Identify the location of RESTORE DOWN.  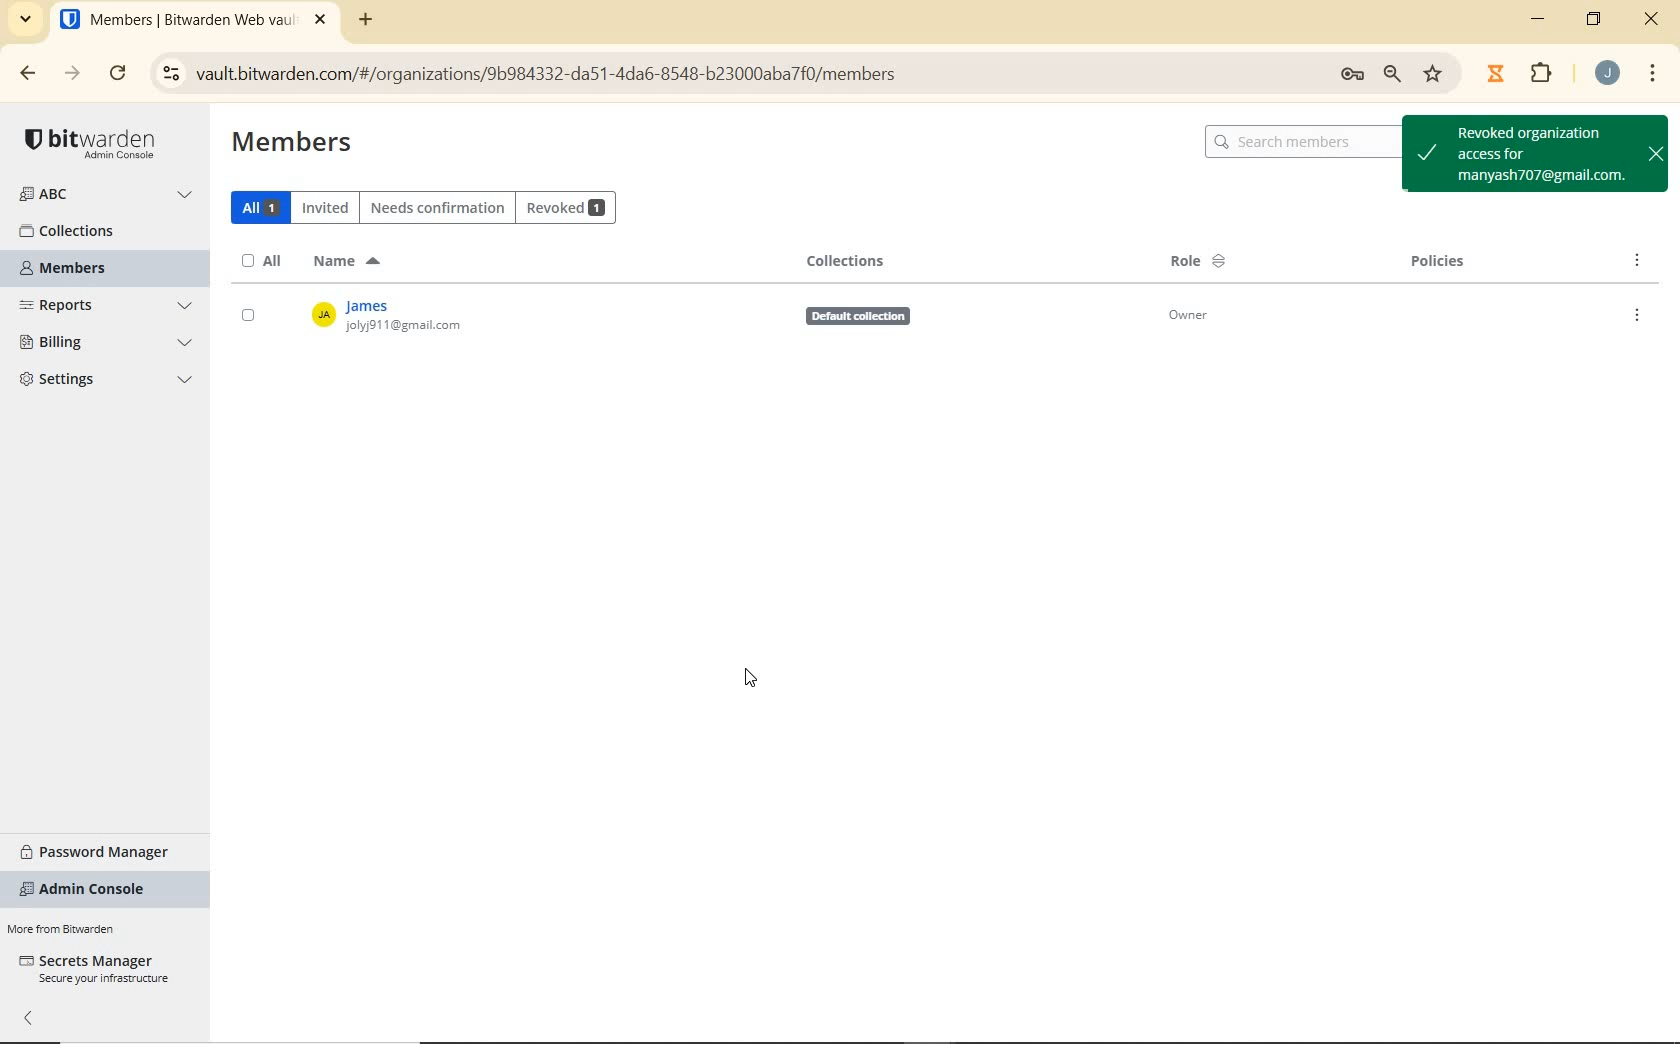
(1596, 23).